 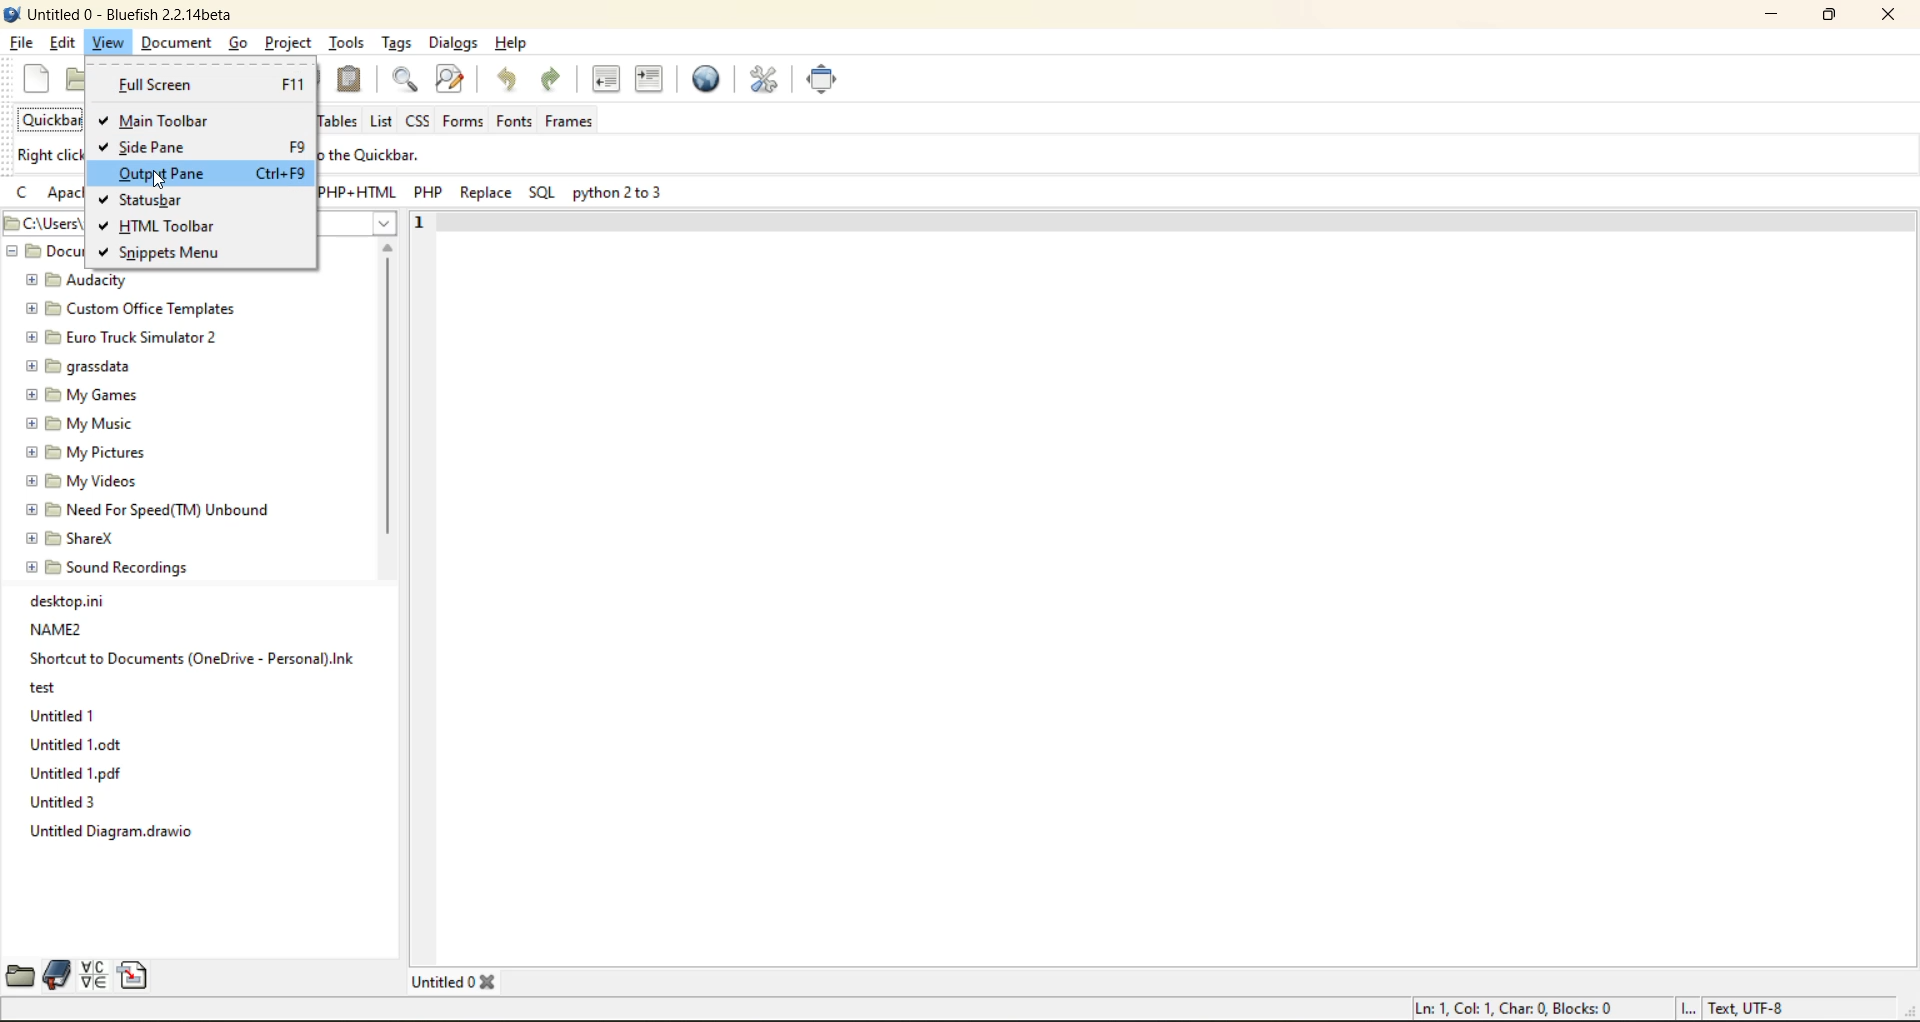 What do you see at coordinates (384, 123) in the screenshot?
I see `list` at bounding box center [384, 123].